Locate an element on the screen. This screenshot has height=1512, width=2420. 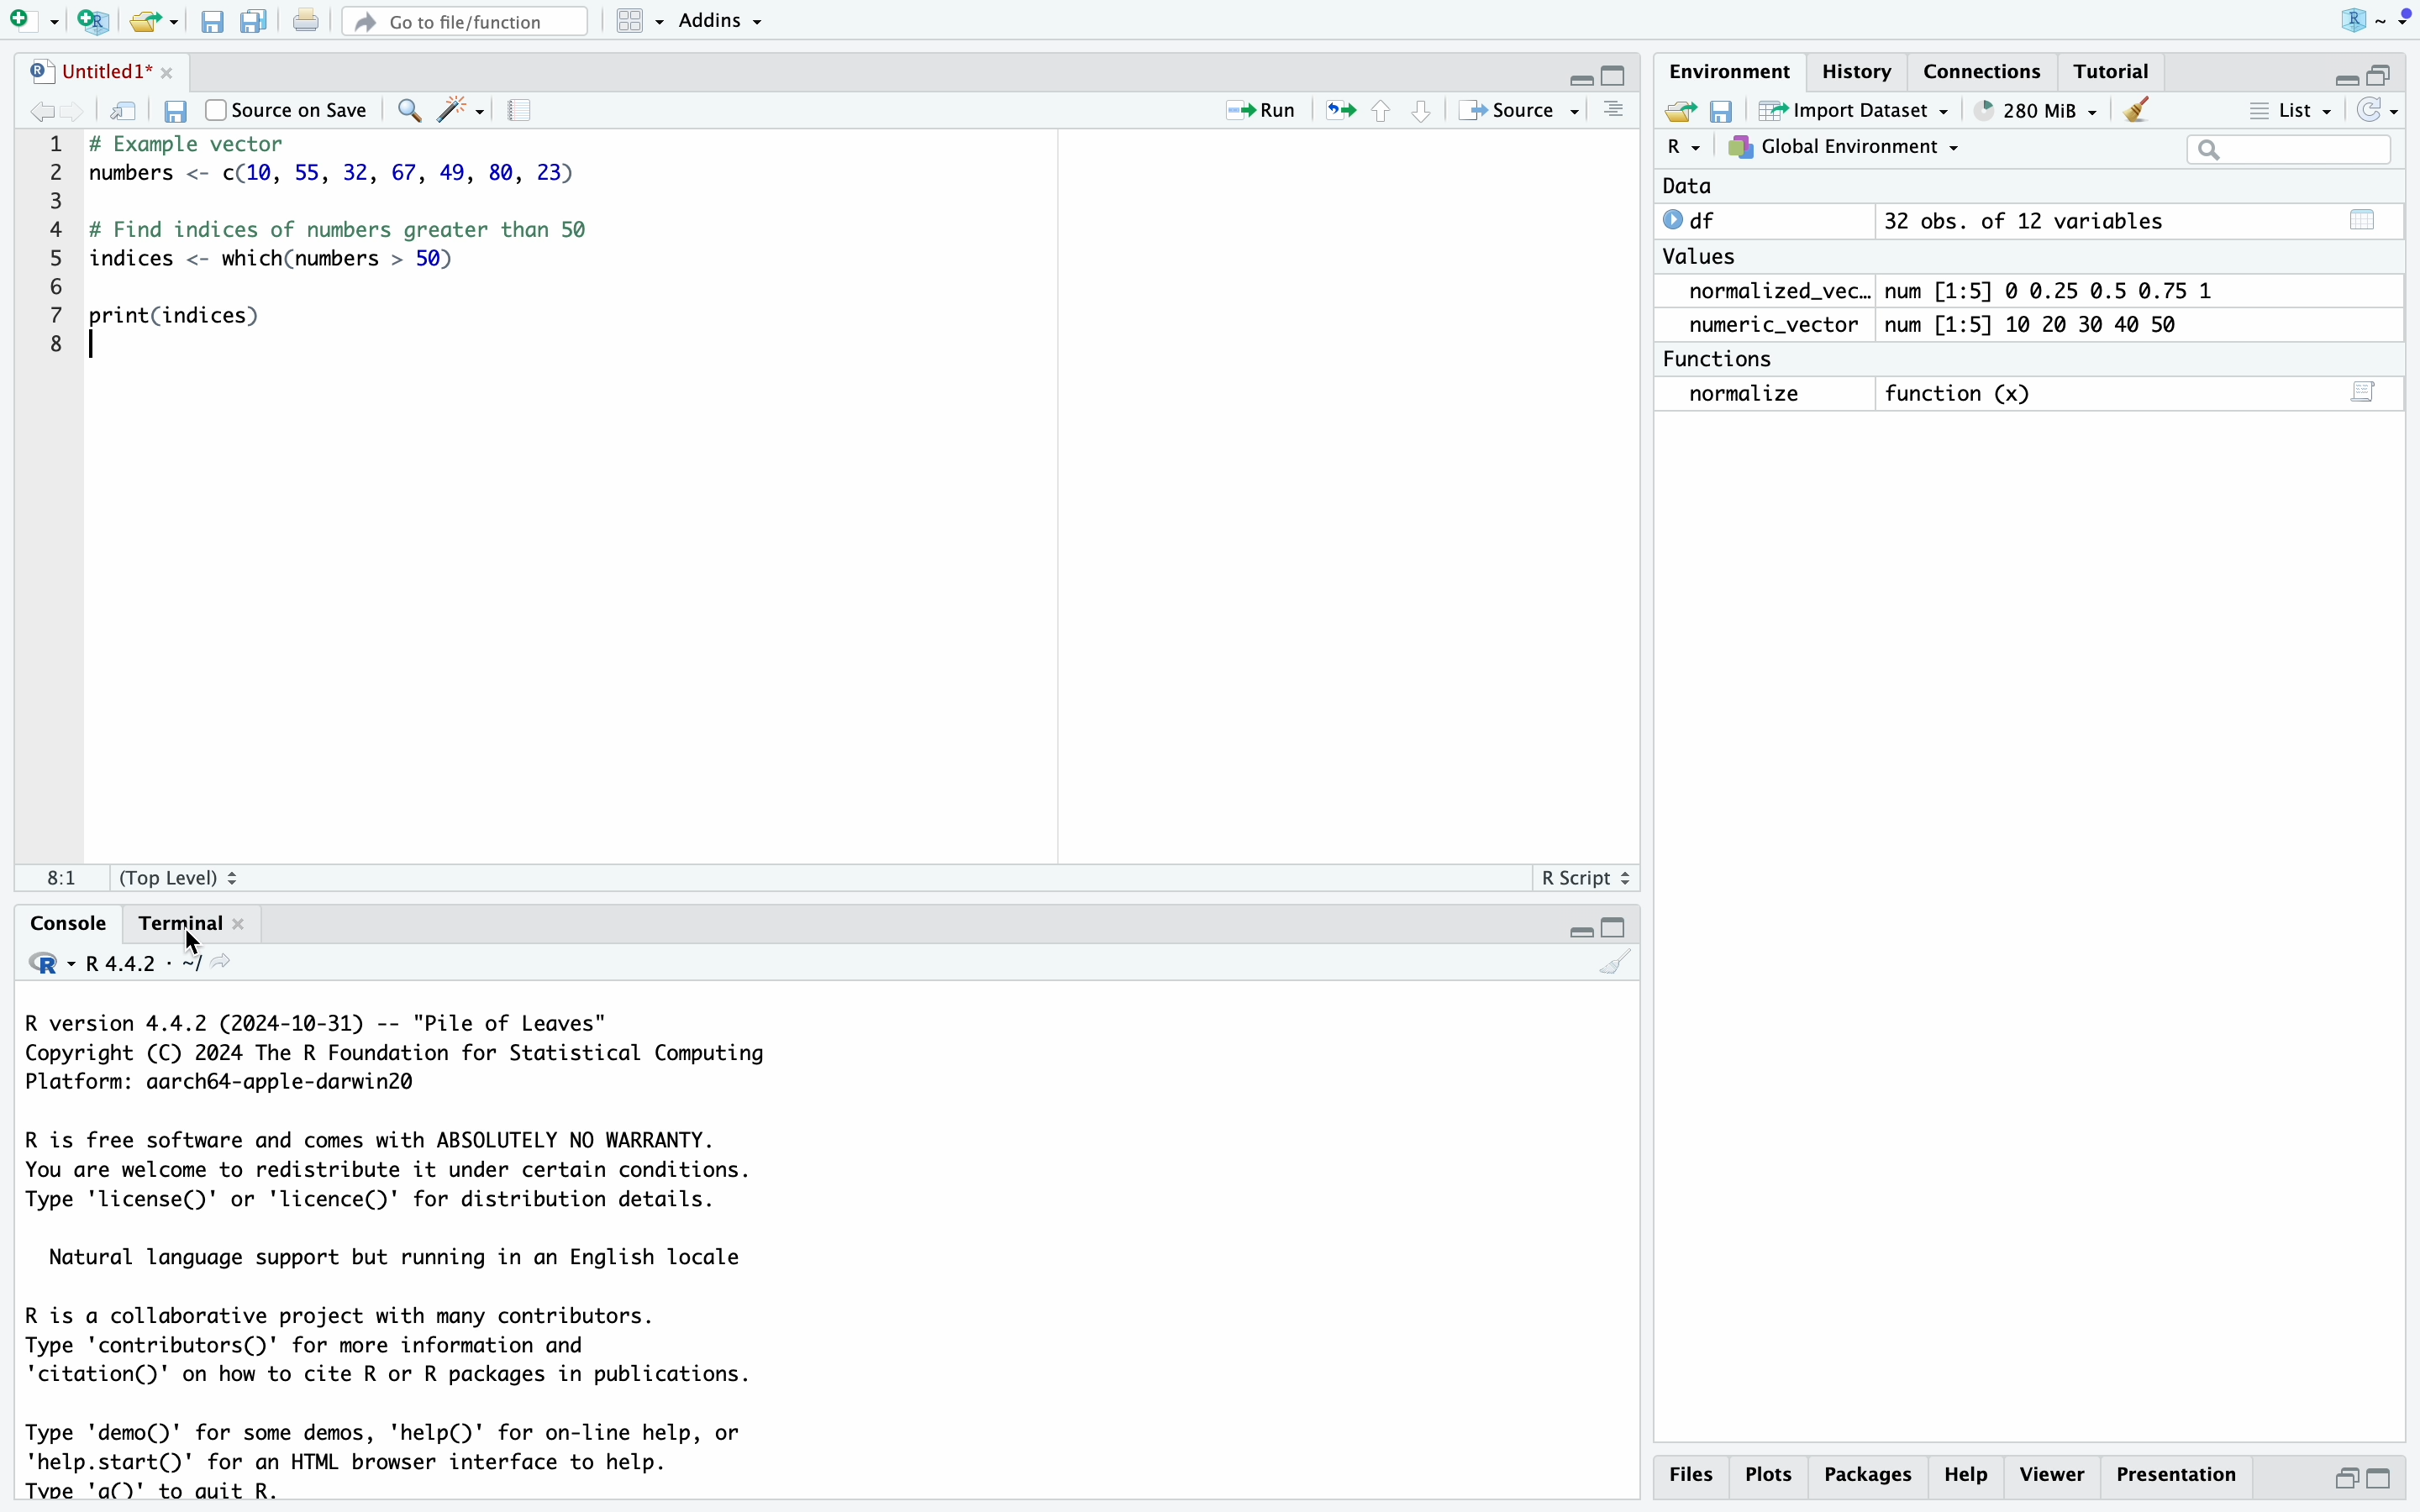
new project is located at coordinates (88, 19).